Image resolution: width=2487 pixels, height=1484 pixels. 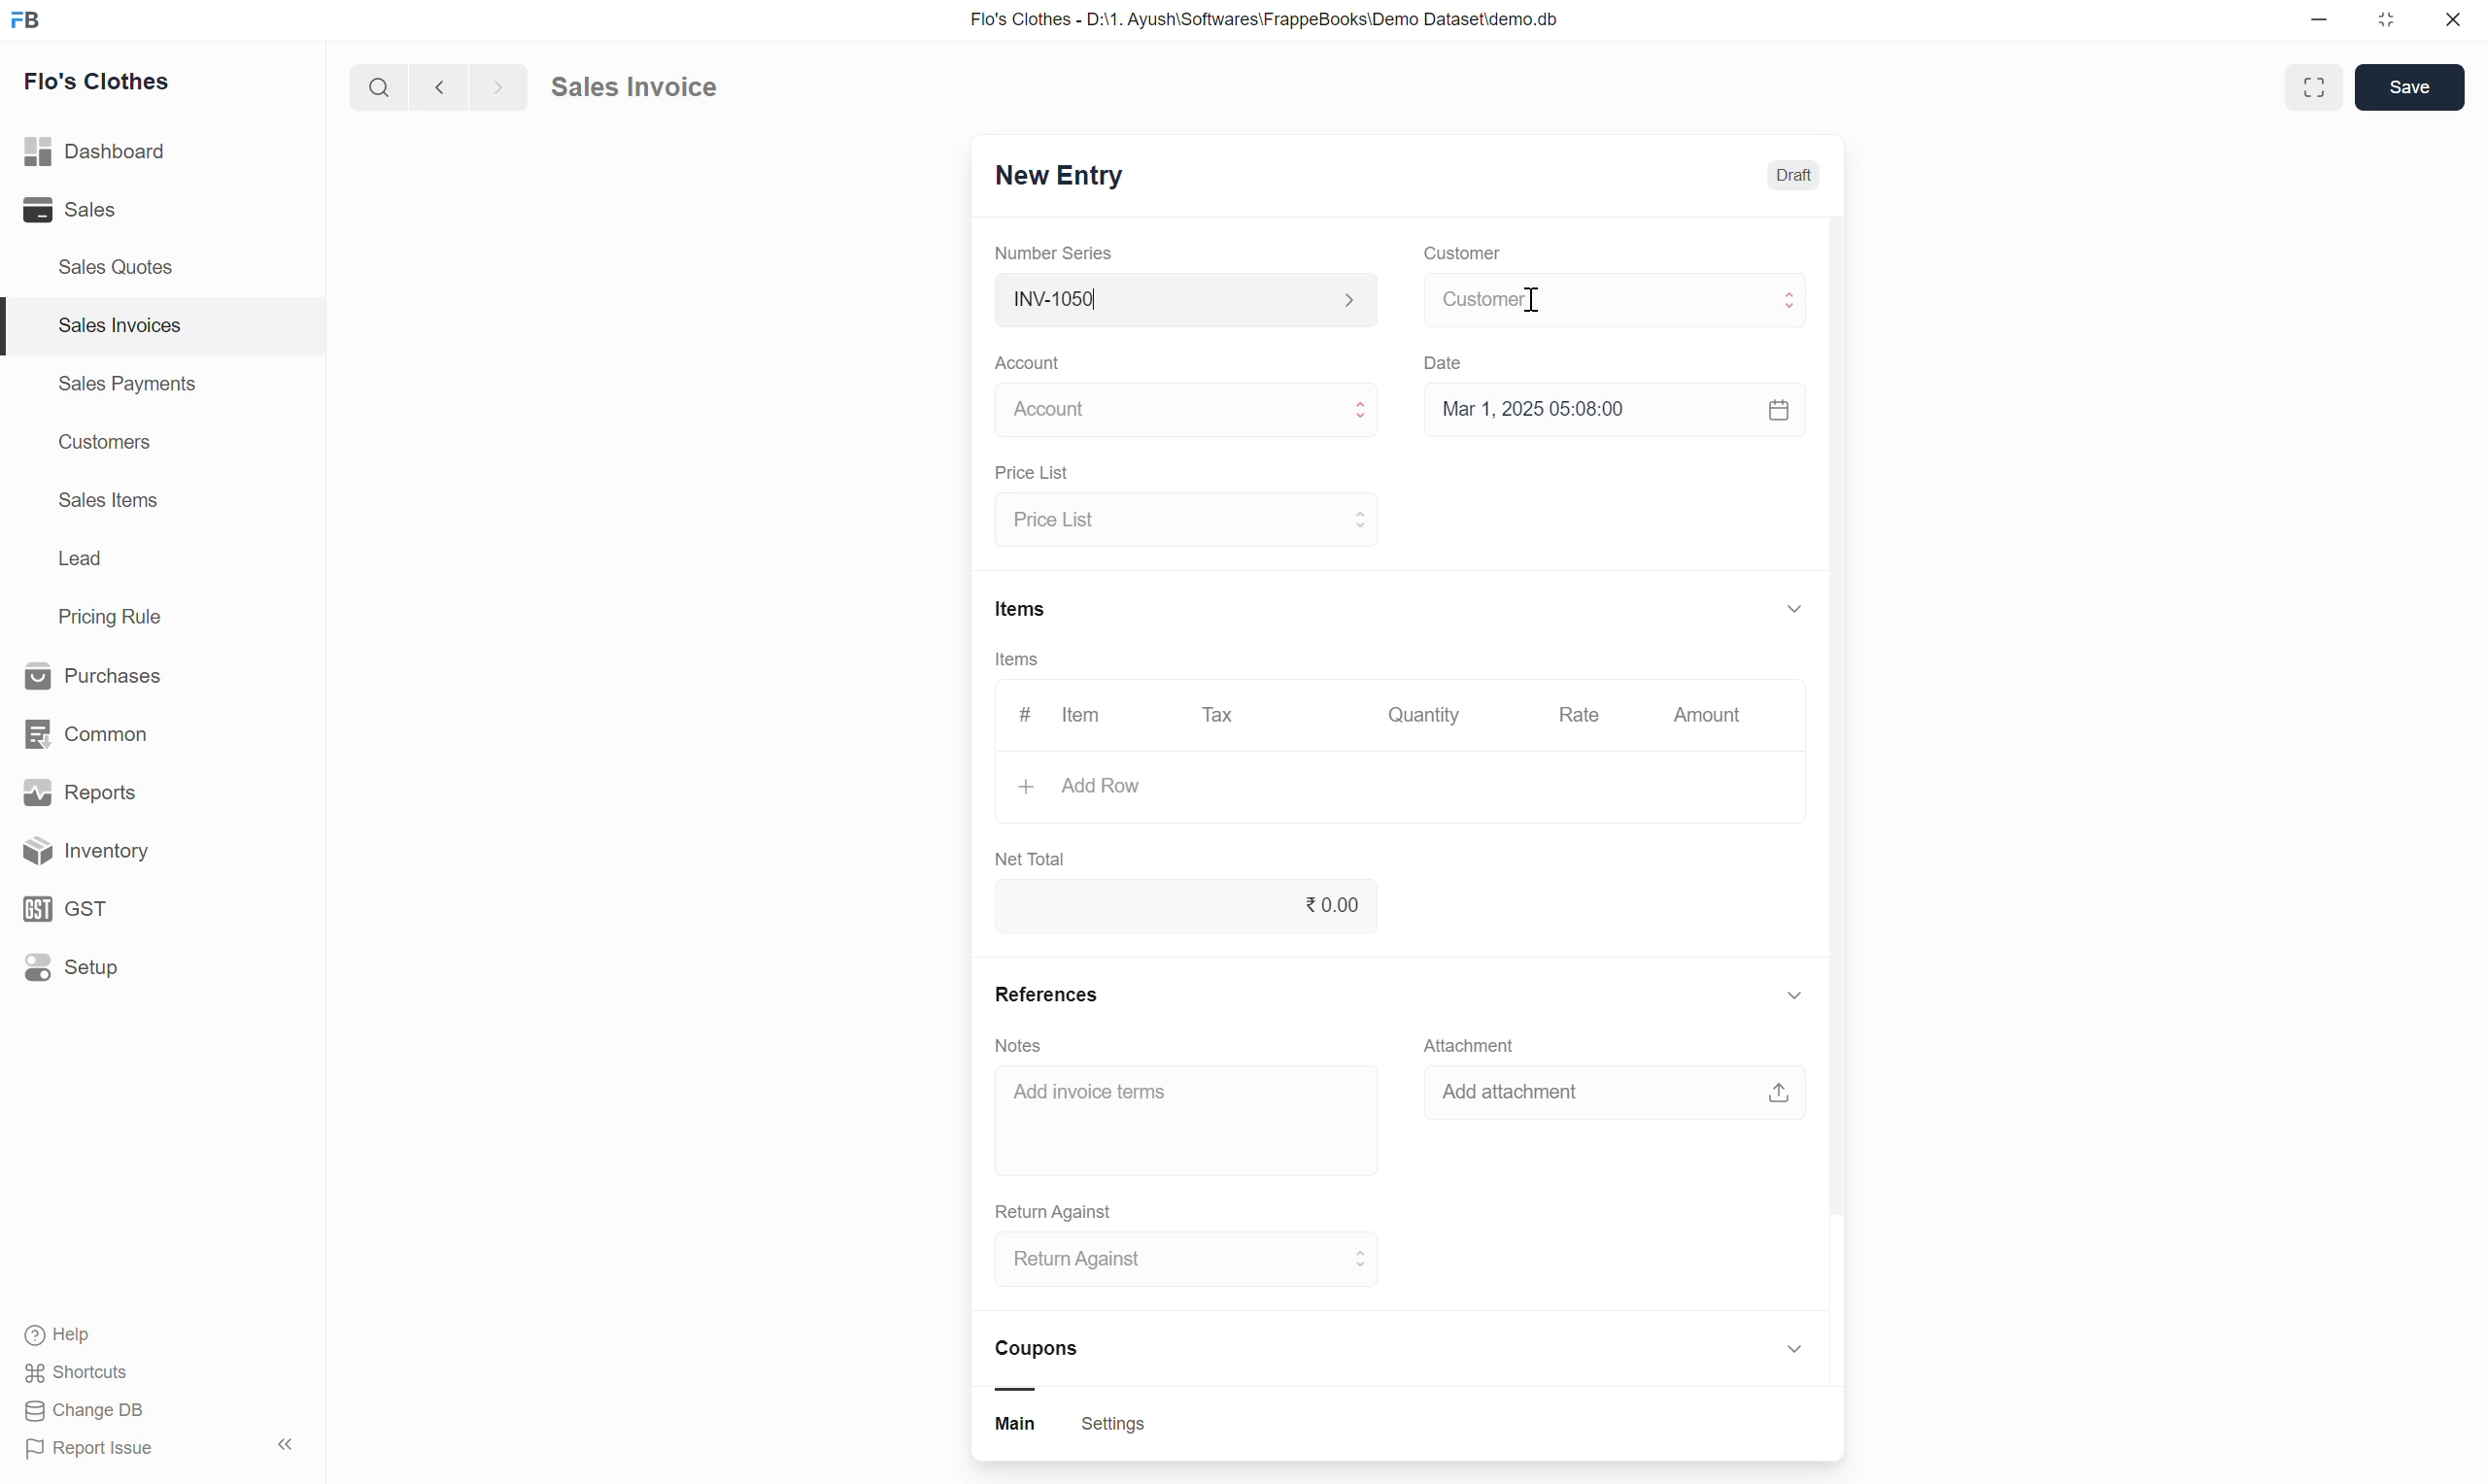 What do you see at coordinates (660, 84) in the screenshot?
I see `sales invoice ` at bounding box center [660, 84].